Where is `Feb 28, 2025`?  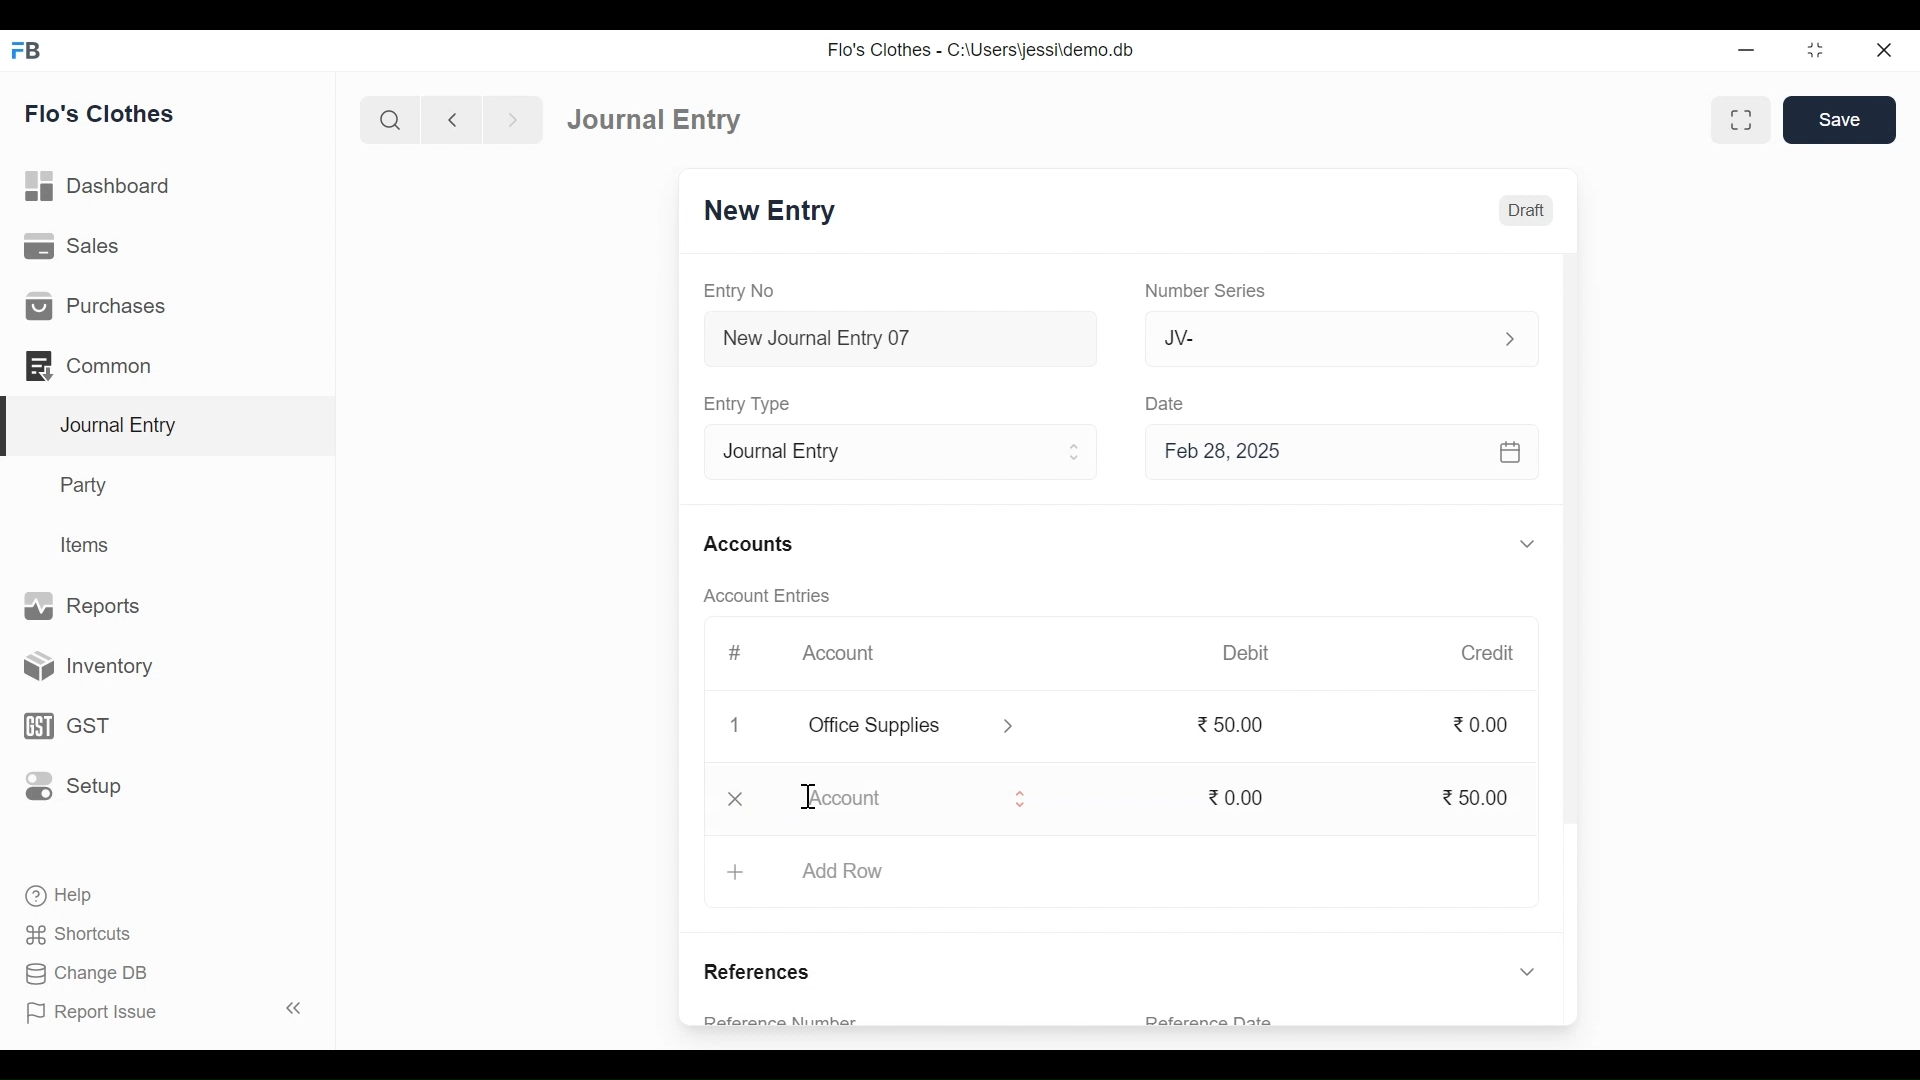
Feb 28, 2025 is located at coordinates (1333, 455).